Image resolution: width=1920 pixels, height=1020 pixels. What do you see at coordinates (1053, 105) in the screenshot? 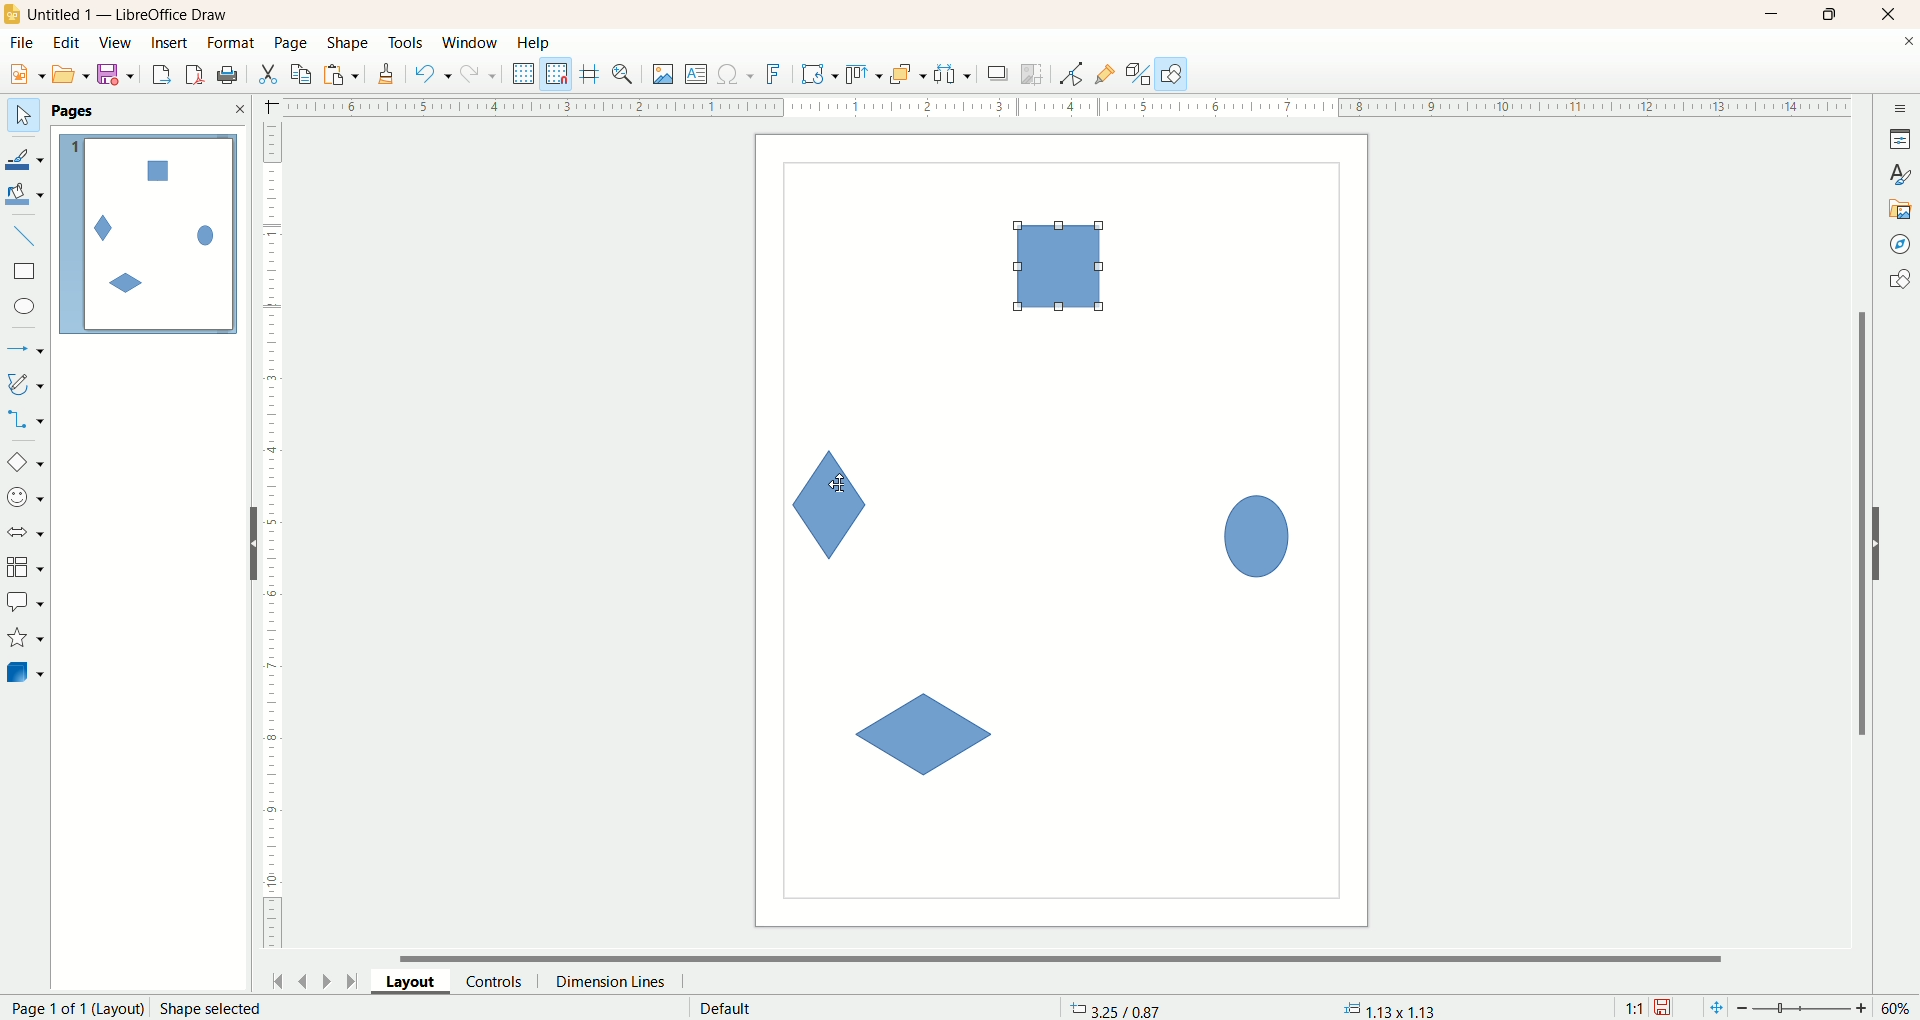
I see `scale bar` at bounding box center [1053, 105].